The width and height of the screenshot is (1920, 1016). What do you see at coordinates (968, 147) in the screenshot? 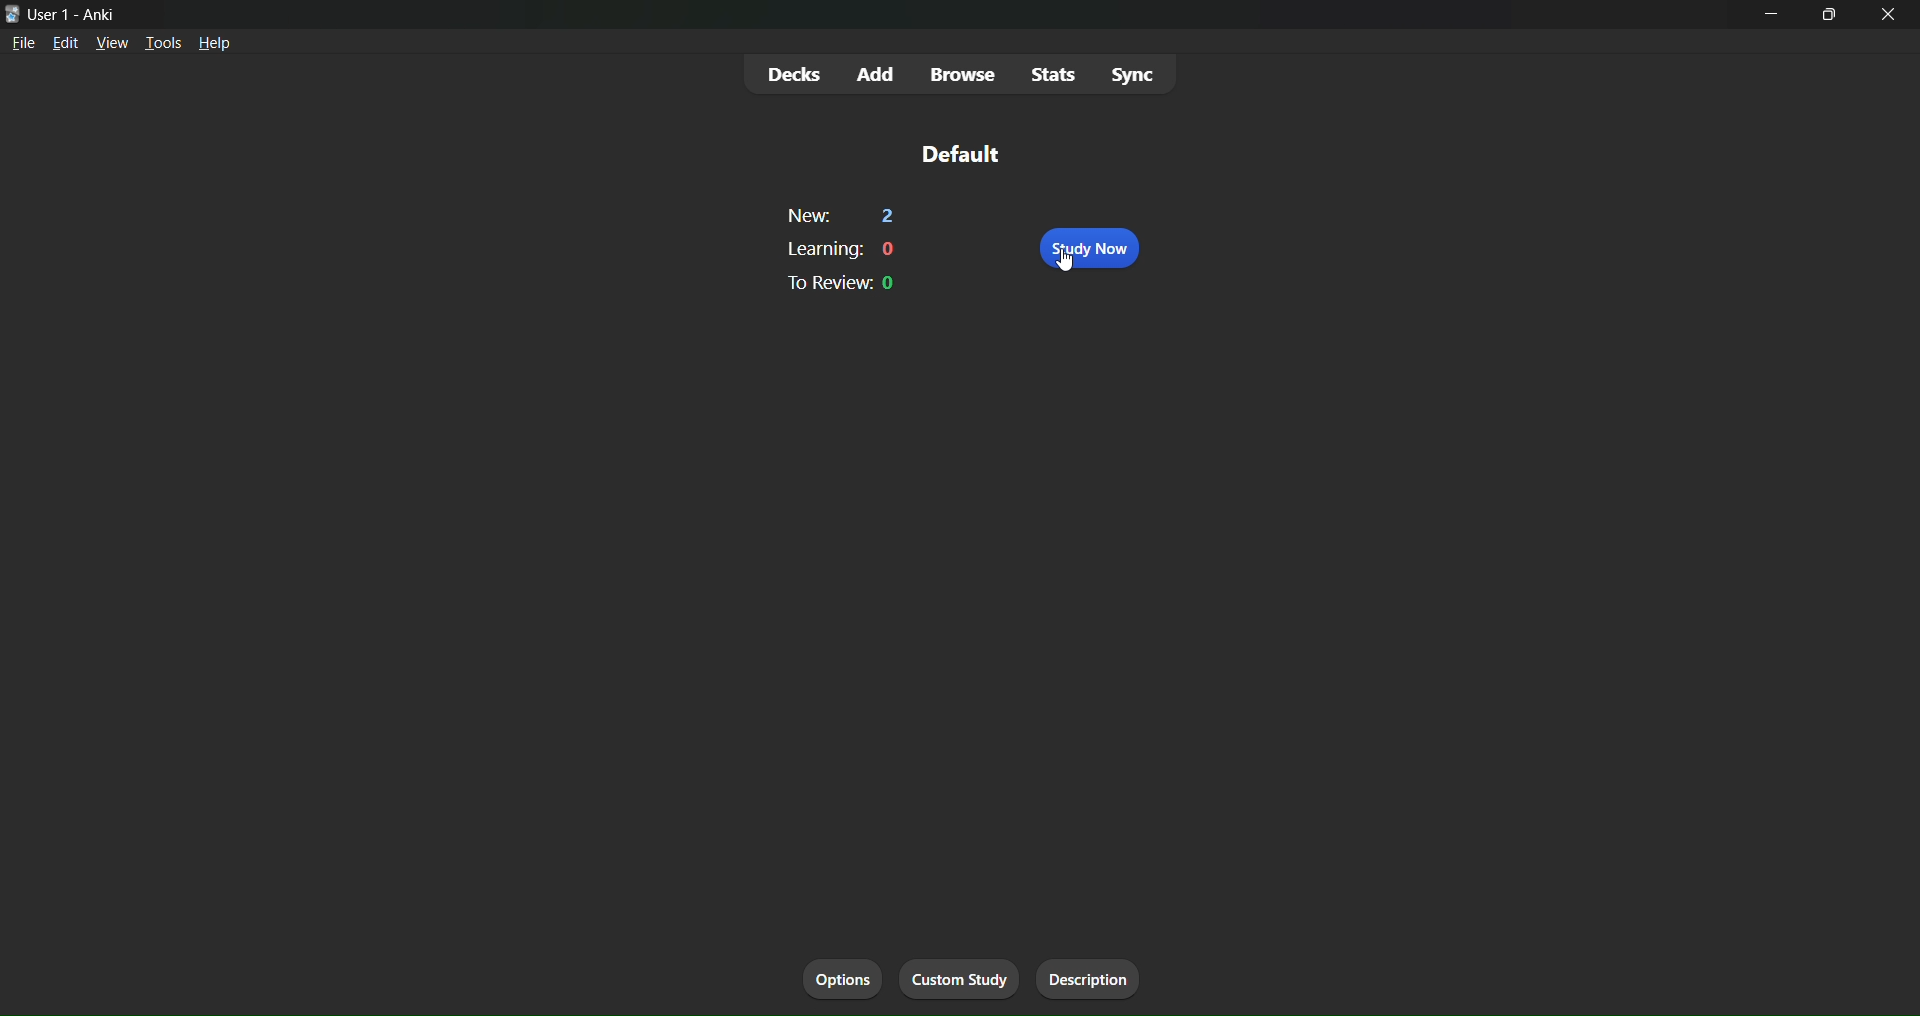
I see `default` at bounding box center [968, 147].